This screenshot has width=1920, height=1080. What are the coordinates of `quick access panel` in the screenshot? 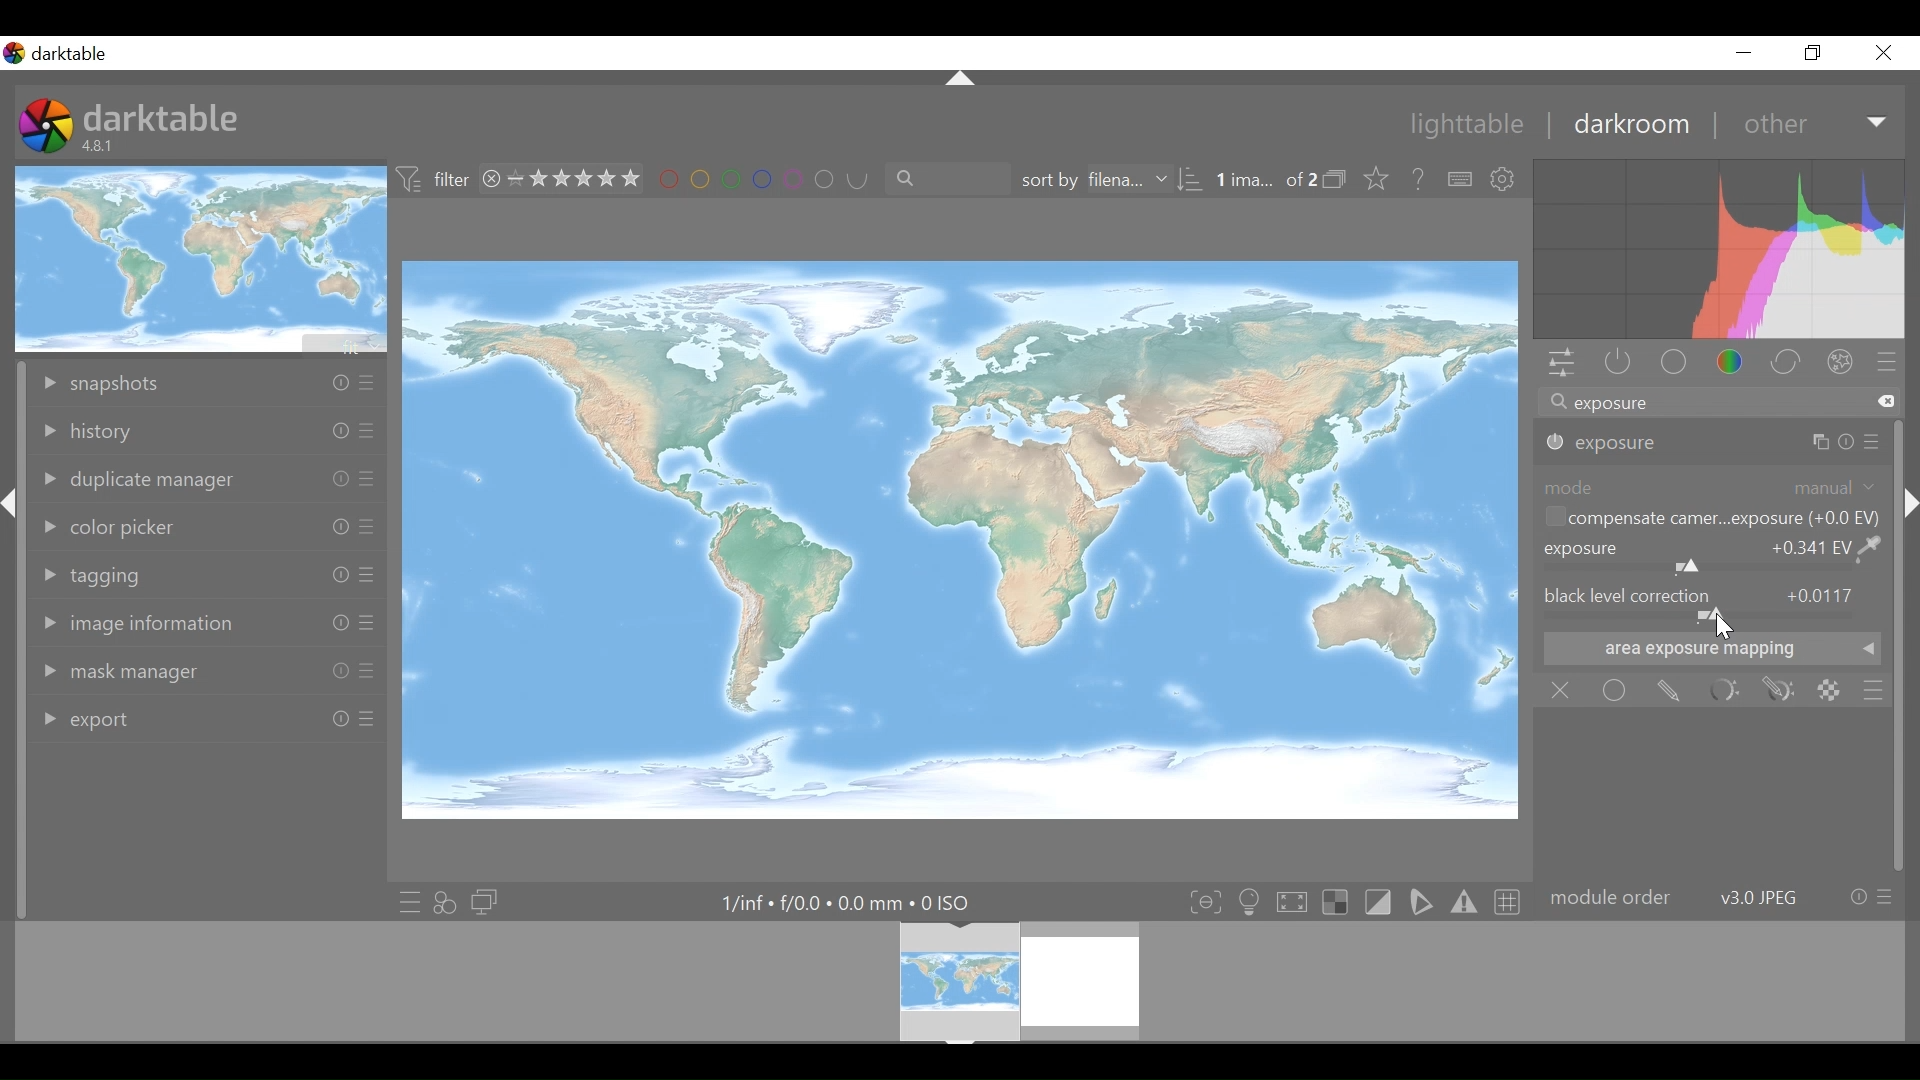 It's located at (1563, 364).